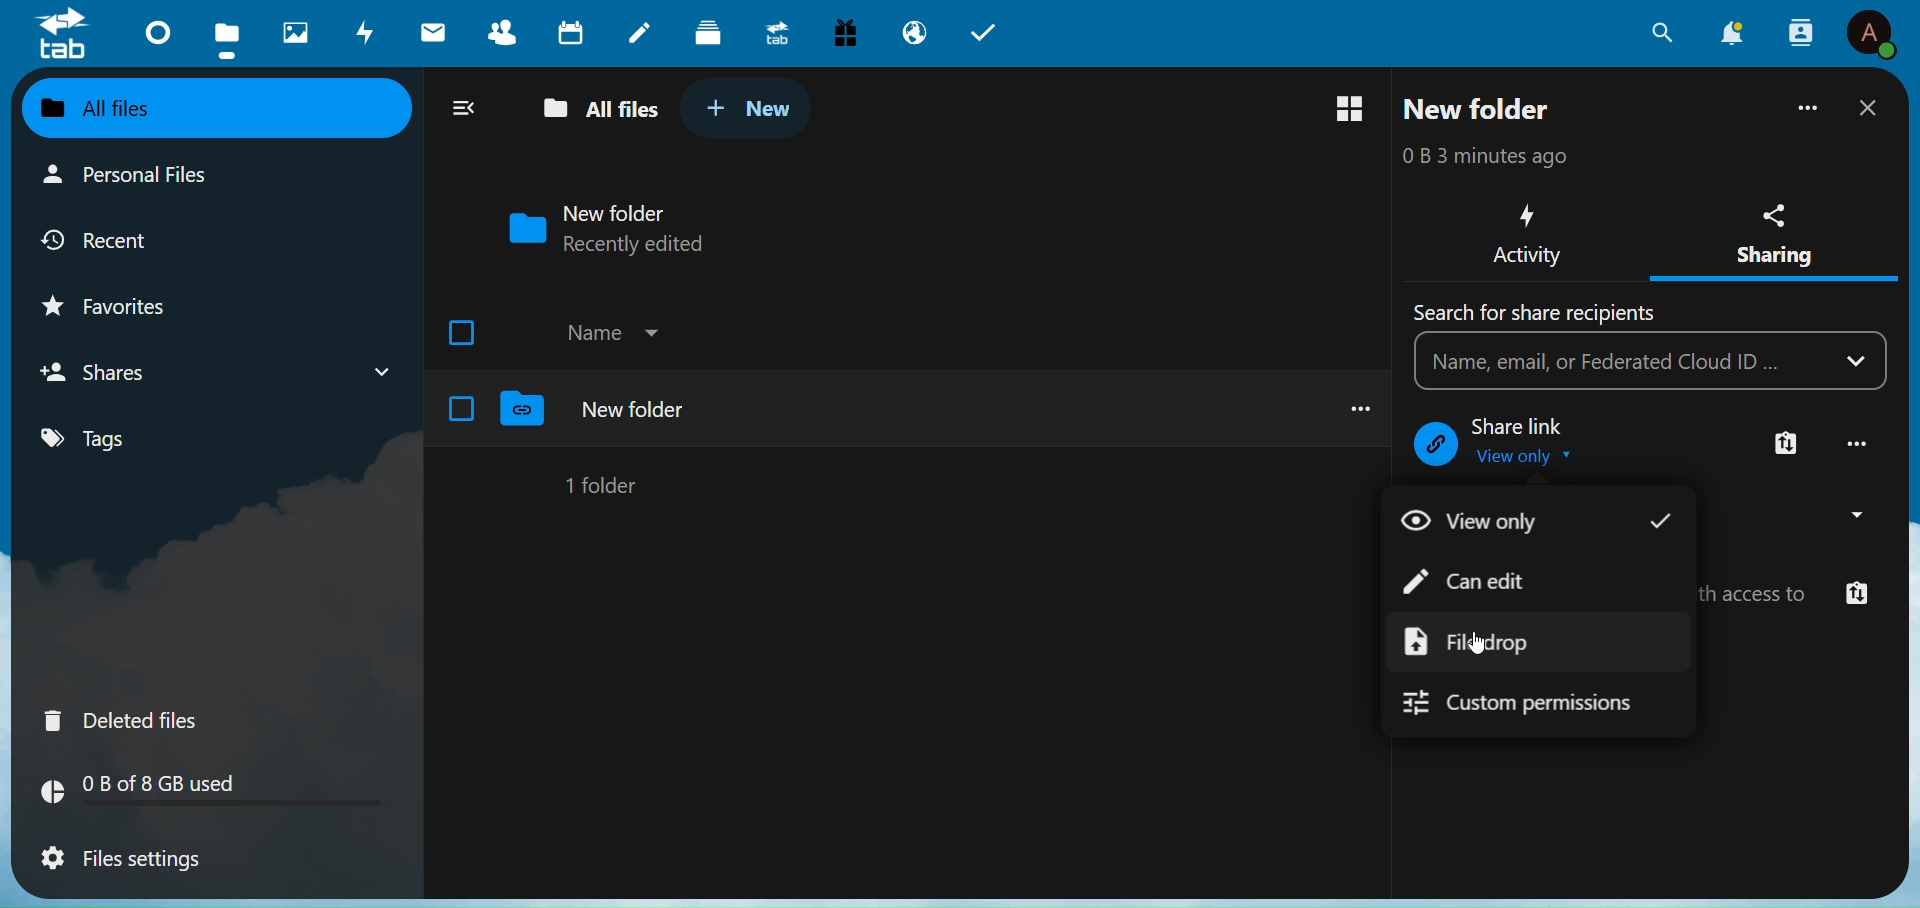  I want to click on Drop Down, so click(1862, 360).